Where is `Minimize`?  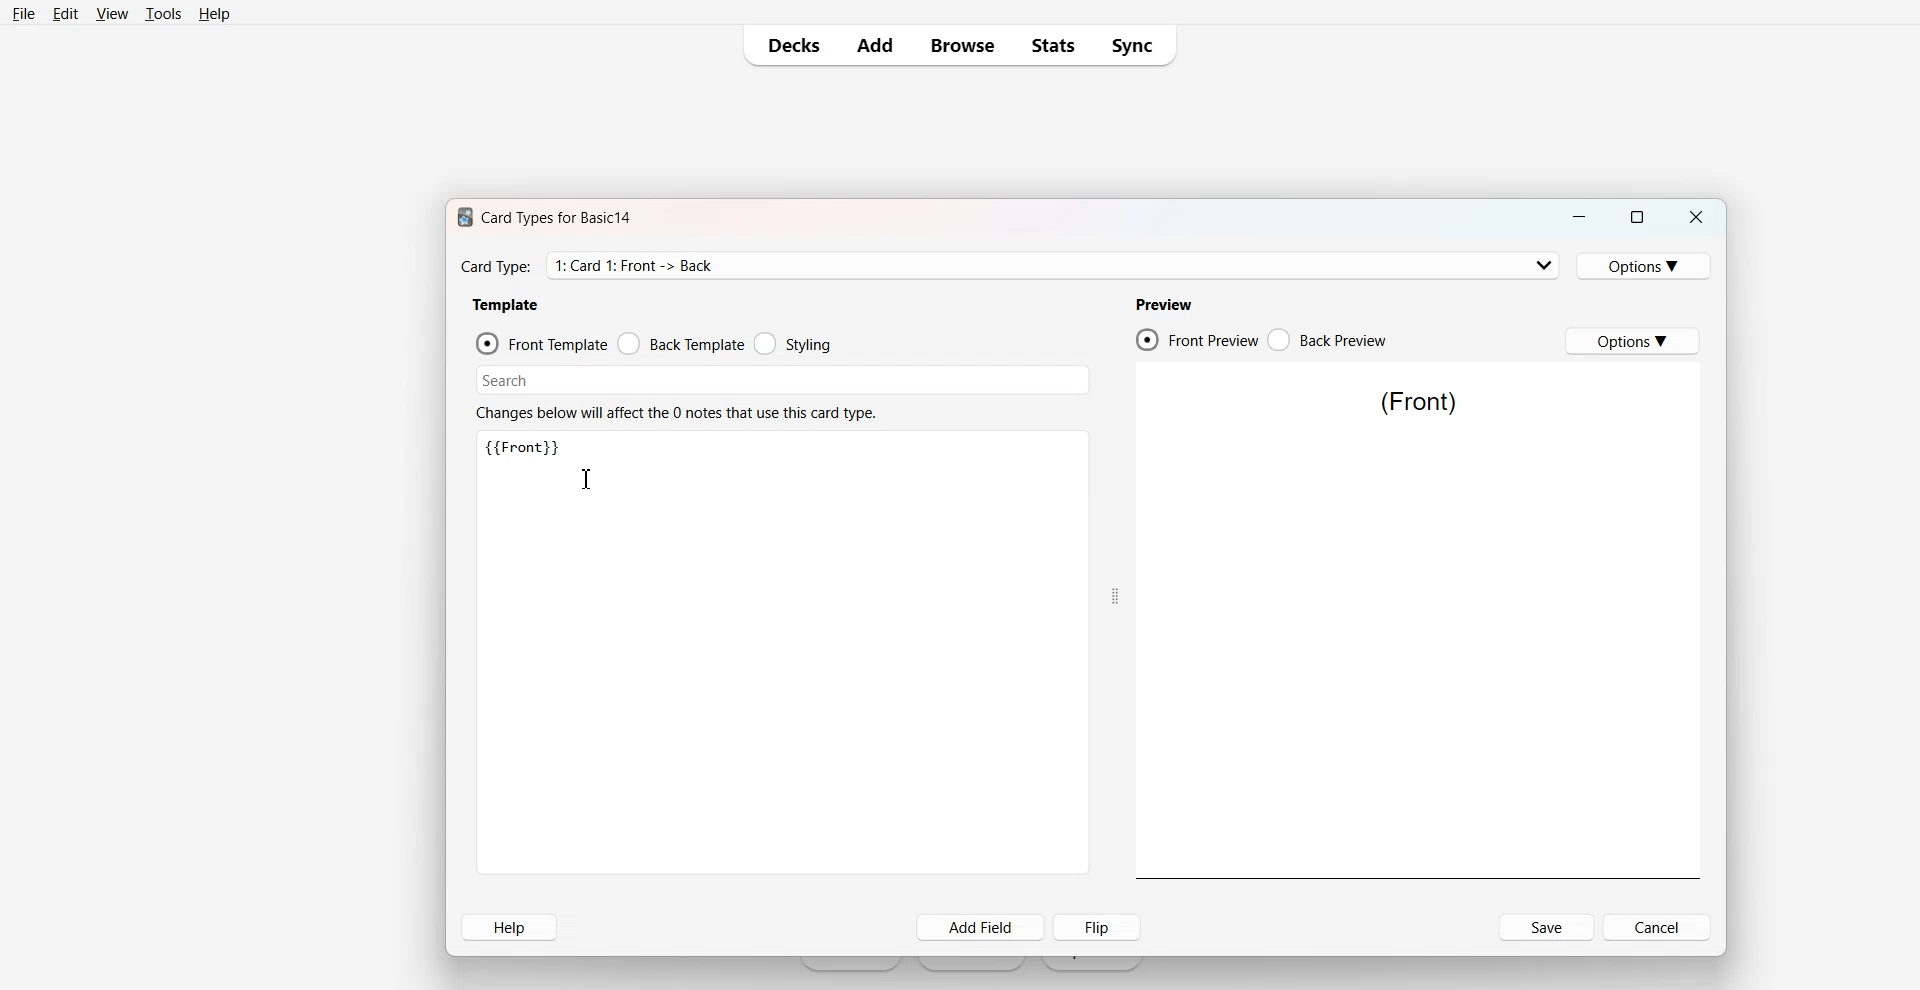
Minimize is located at coordinates (1581, 217).